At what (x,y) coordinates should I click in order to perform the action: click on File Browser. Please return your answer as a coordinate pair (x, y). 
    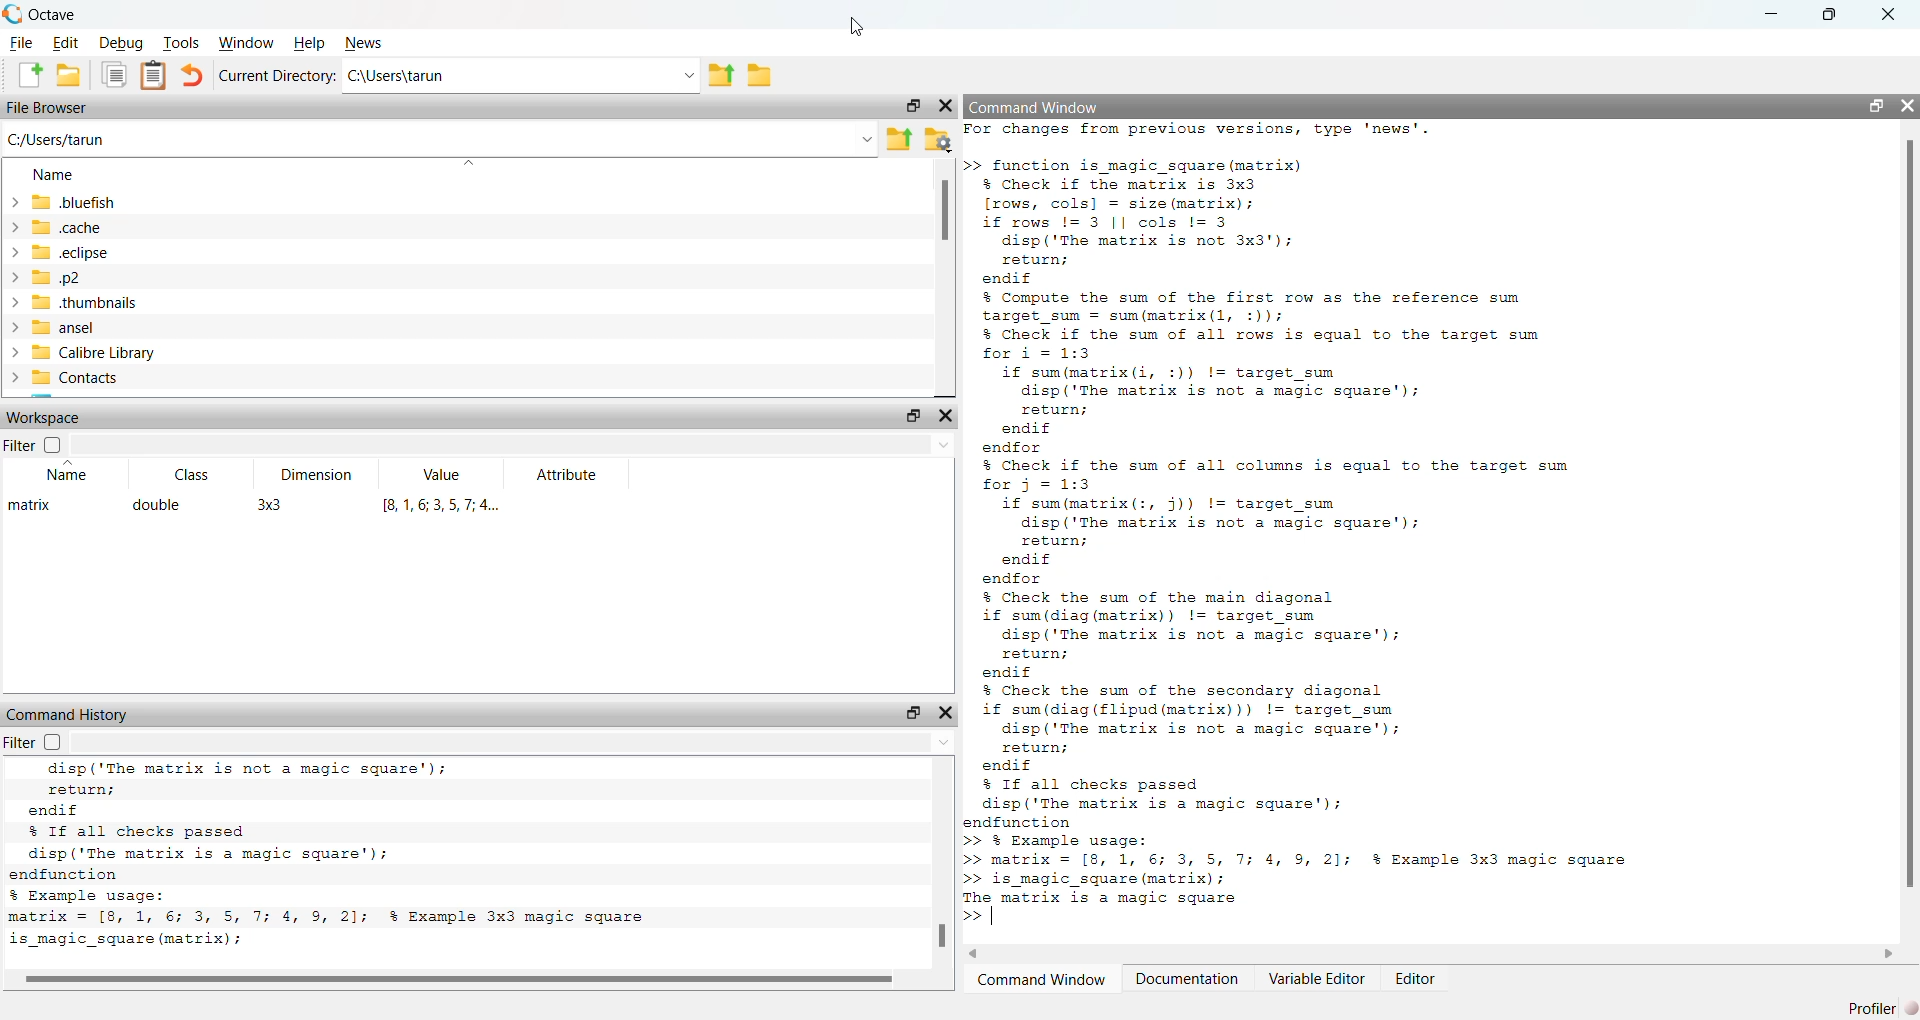
    Looking at the image, I should click on (47, 107).